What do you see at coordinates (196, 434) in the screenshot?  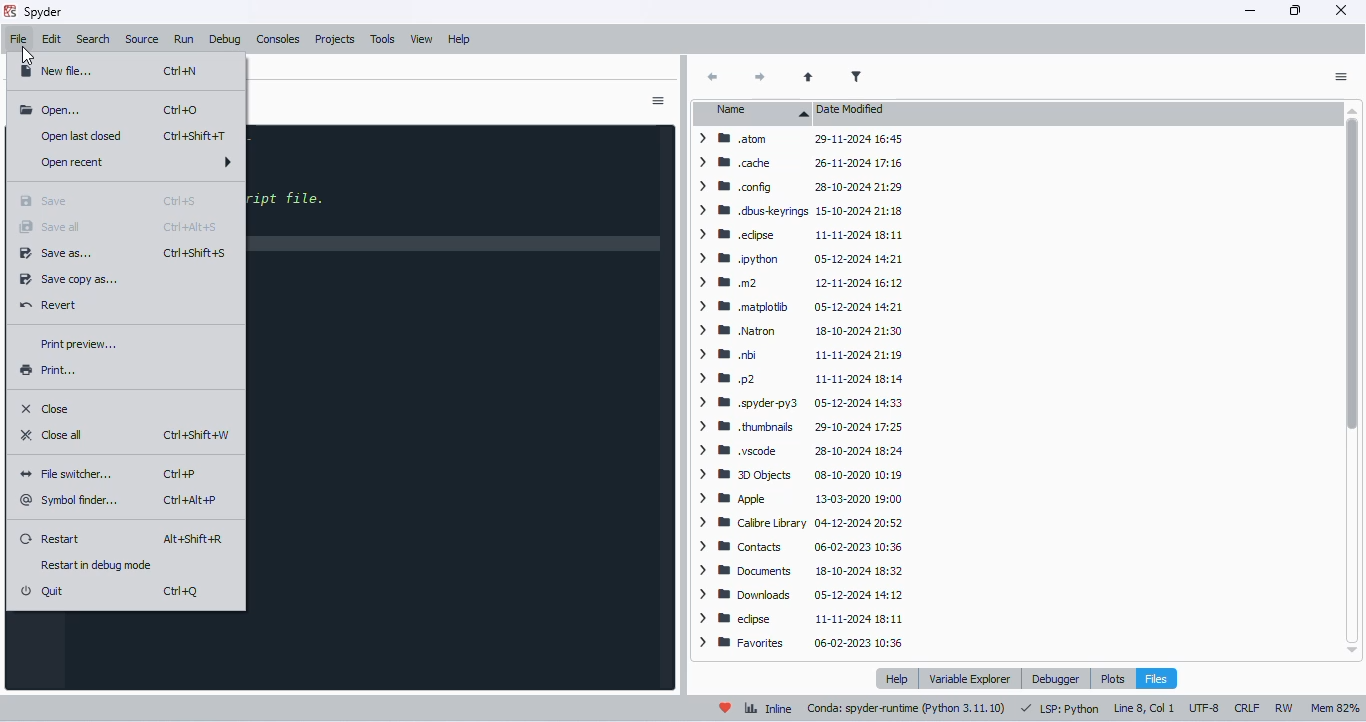 I see `shortcut for close all` at bounding box center [196, 434].